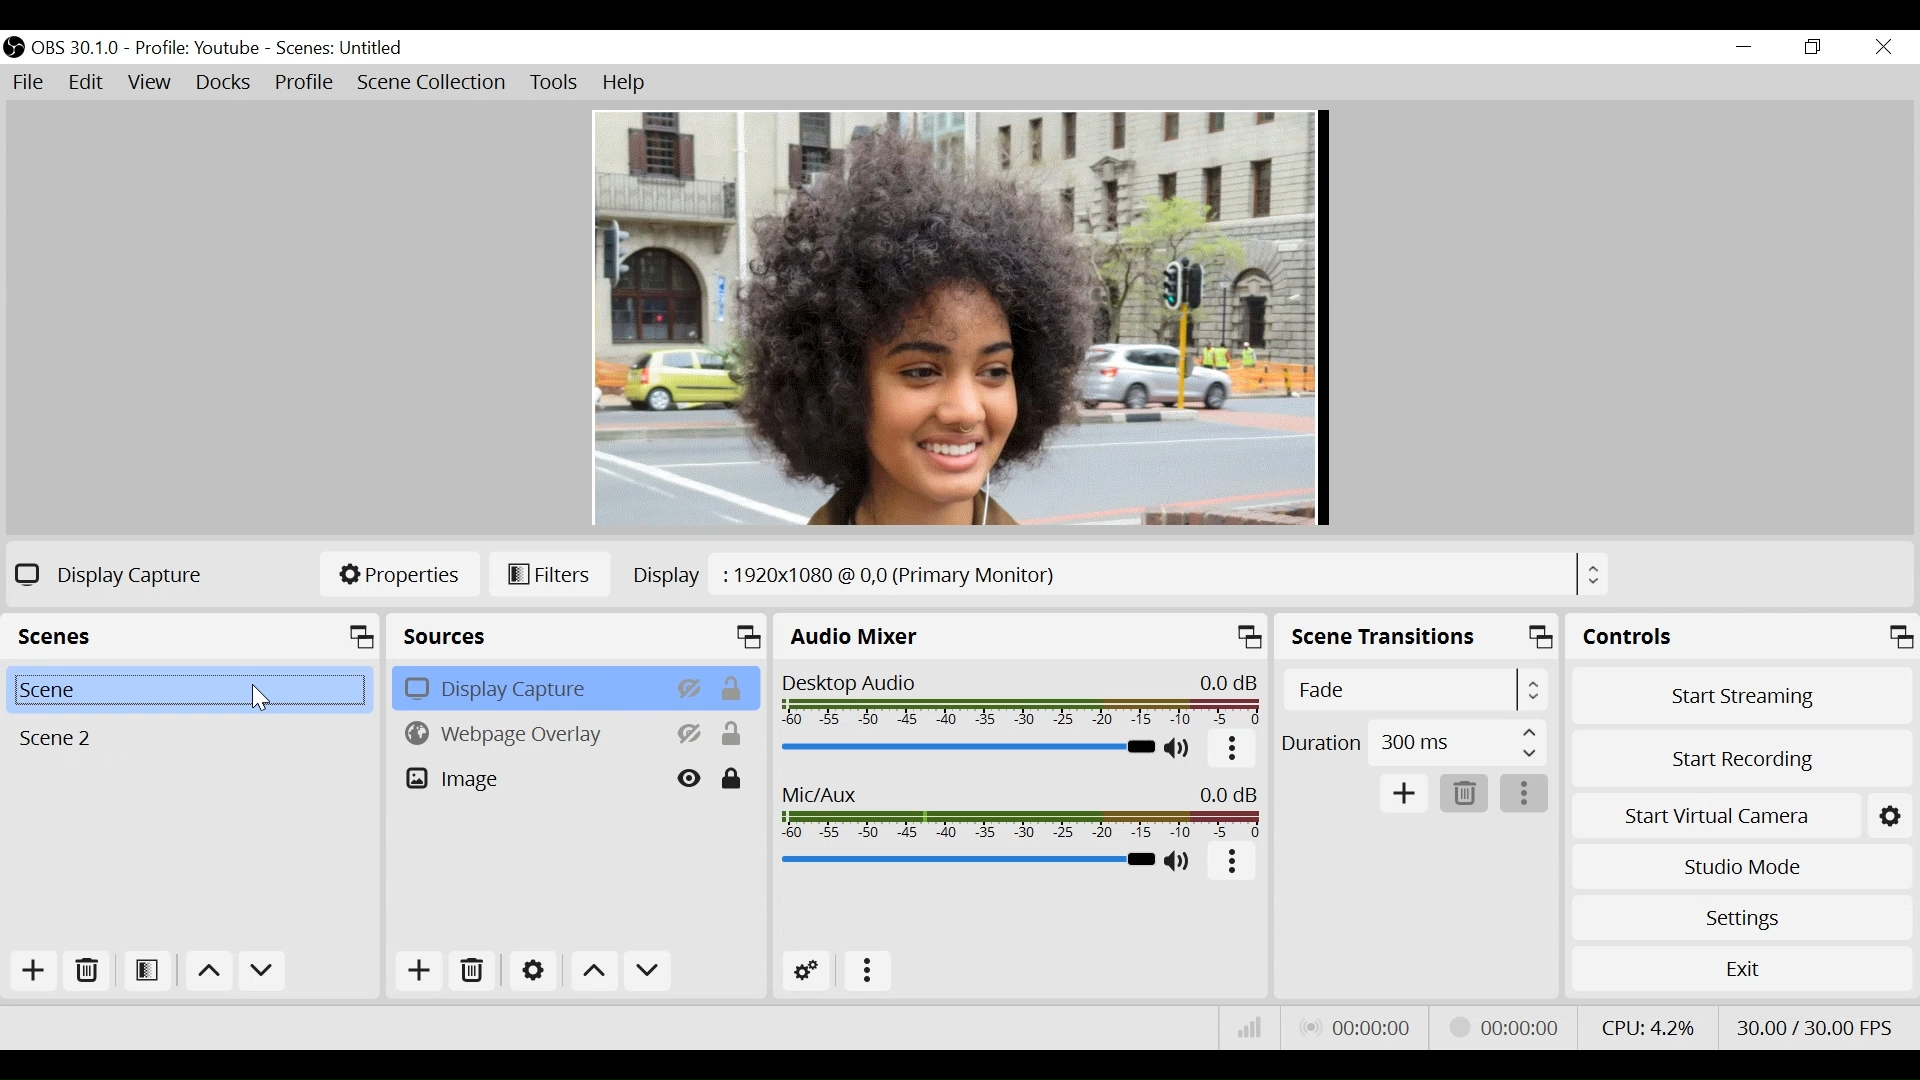 This screenshot has height=1080, width=1920. I want to click on Sources, so click(579, 636).